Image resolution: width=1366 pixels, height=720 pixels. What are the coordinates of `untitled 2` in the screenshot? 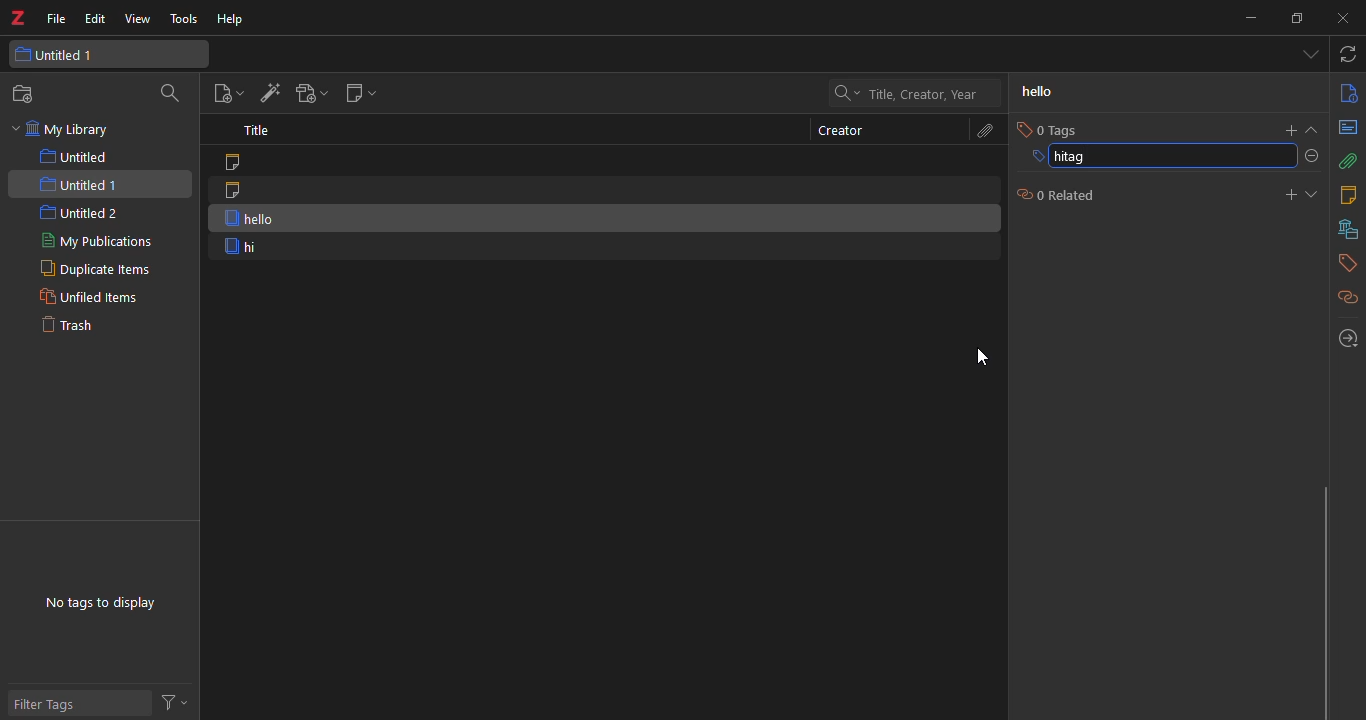 It's located at (80, 213).